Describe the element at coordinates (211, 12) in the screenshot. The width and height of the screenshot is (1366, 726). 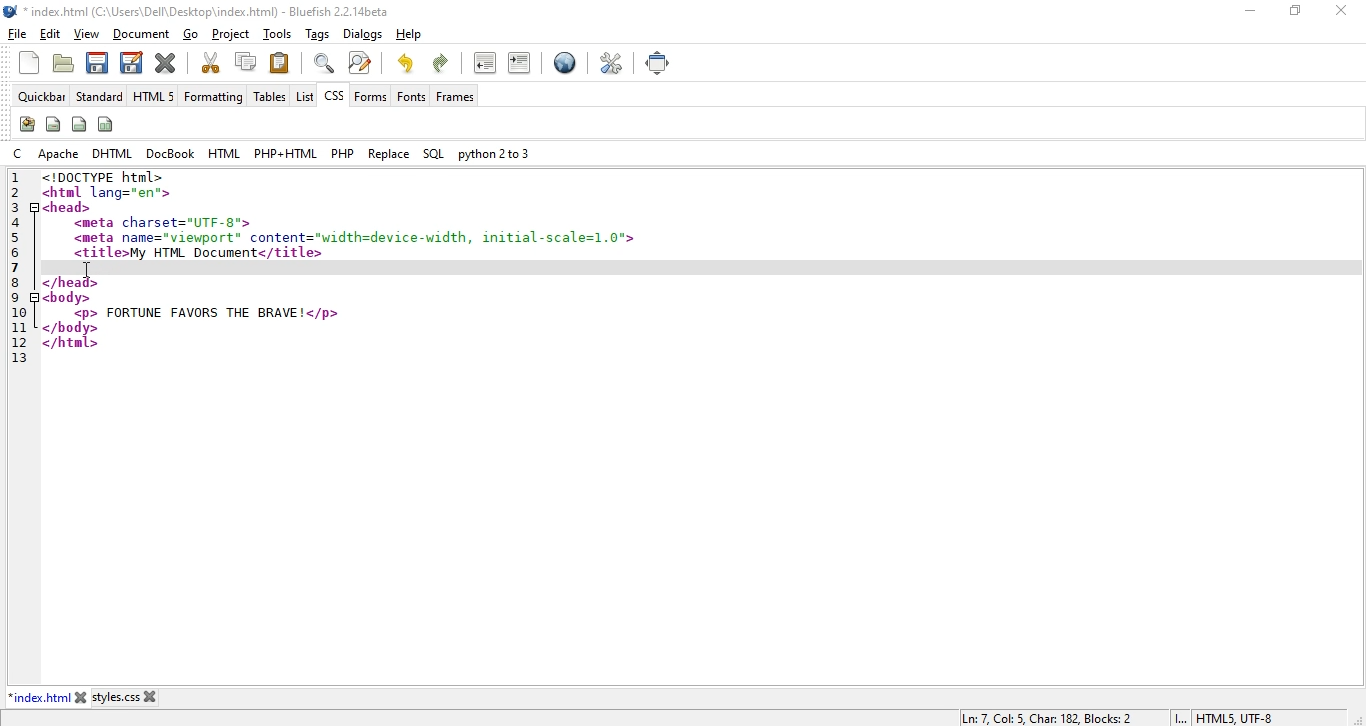
I see `* index.html (C:\Users\Dell\Desktop\index.html) - Bluefish 2.2. 14beta` at that location.